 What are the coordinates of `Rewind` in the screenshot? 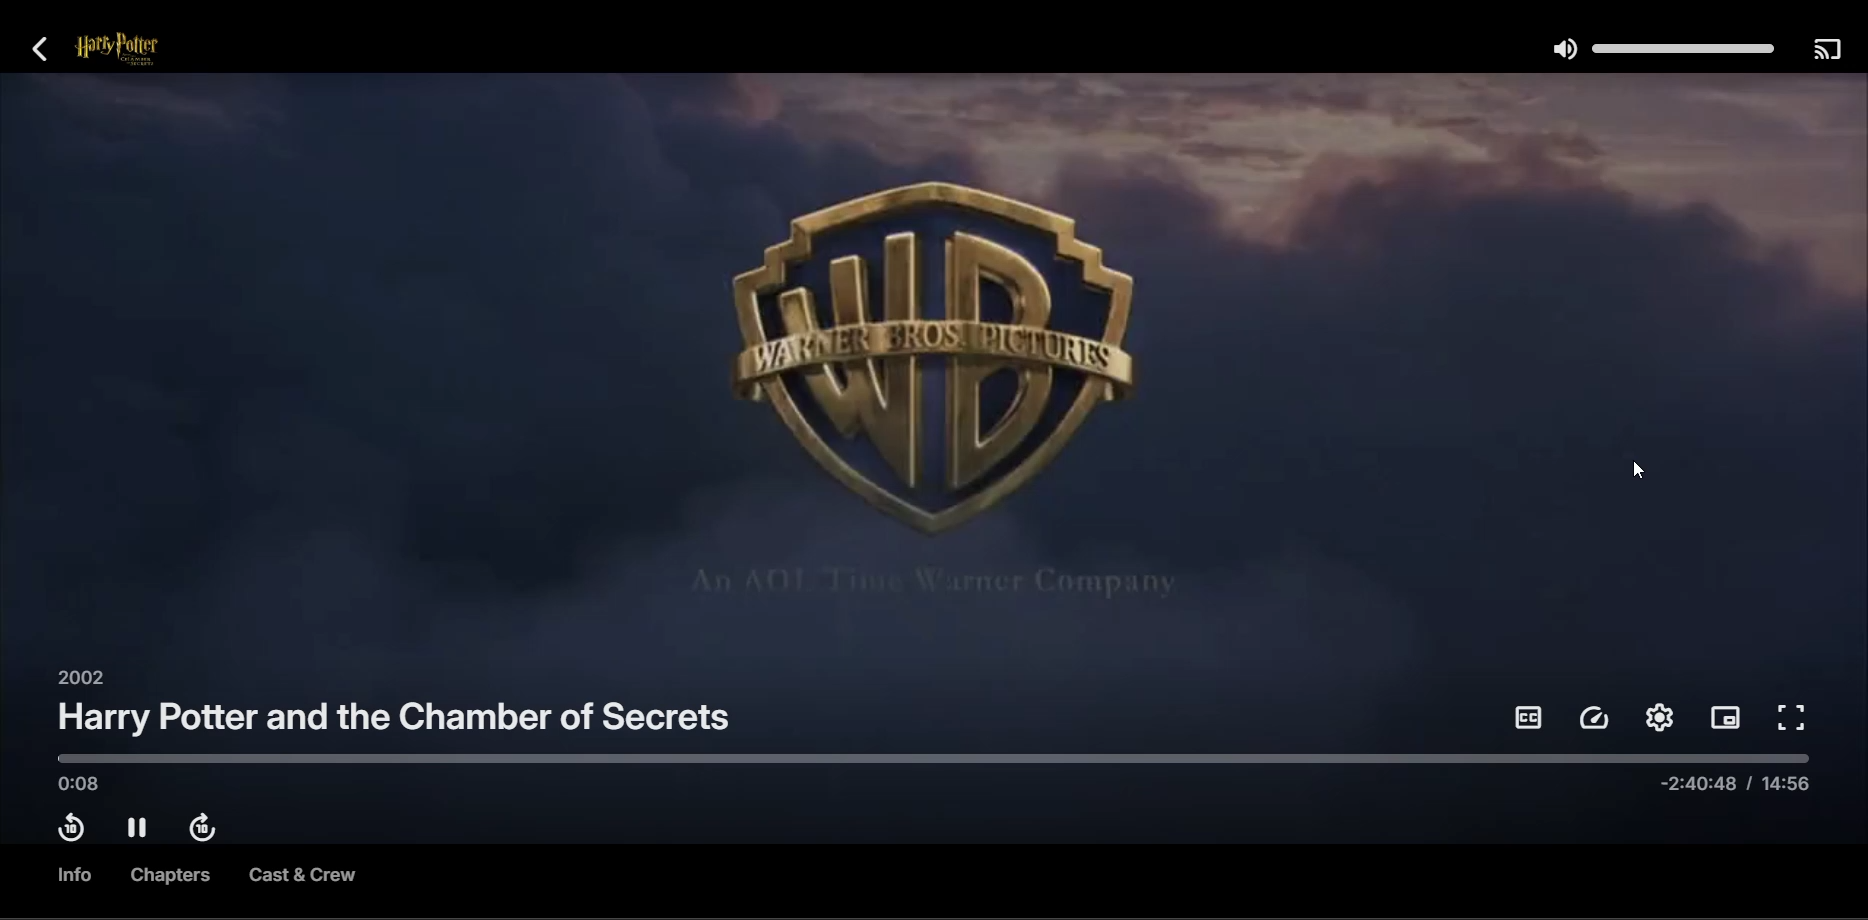 It's located at (69, 831).